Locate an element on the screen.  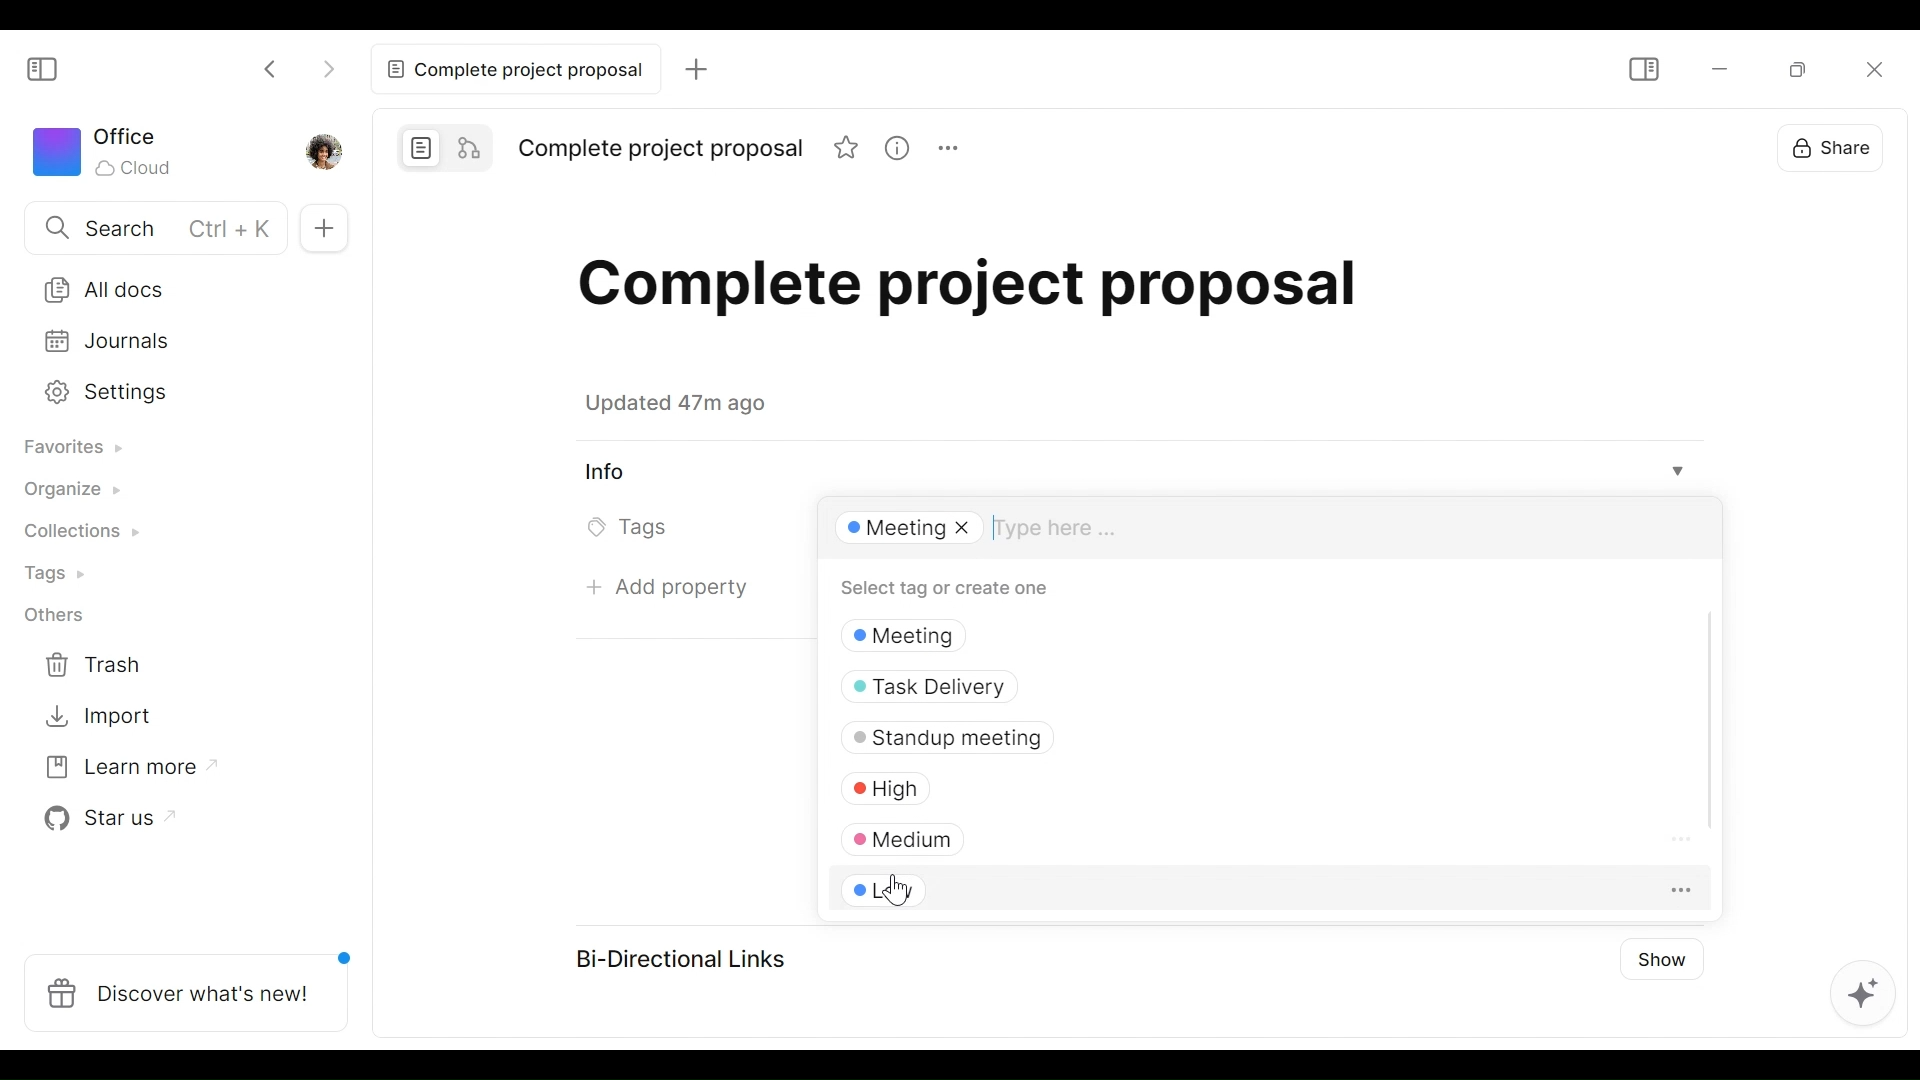
Trash is located at coordinates (106, 665).